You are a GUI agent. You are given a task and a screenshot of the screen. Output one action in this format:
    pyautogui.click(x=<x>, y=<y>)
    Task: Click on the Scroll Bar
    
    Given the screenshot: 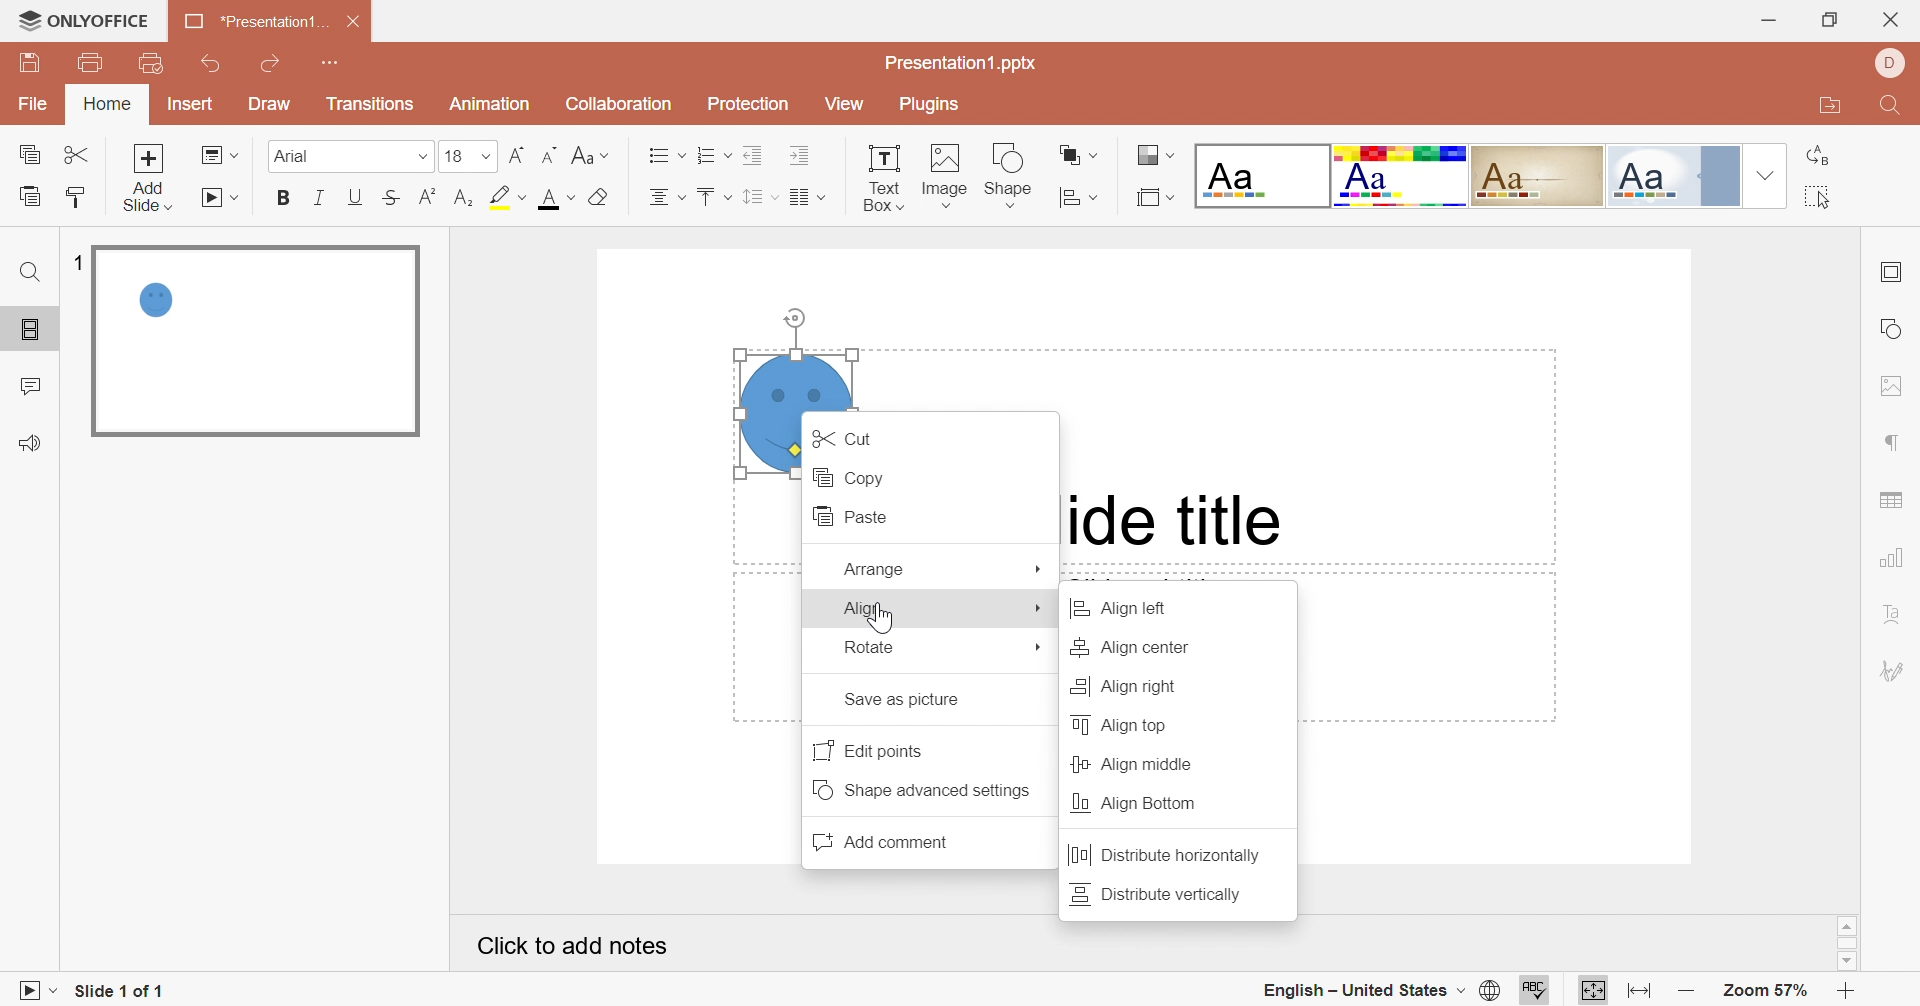 What is the action you would take?
    pyautogui.click(x=1846, y=943)
    